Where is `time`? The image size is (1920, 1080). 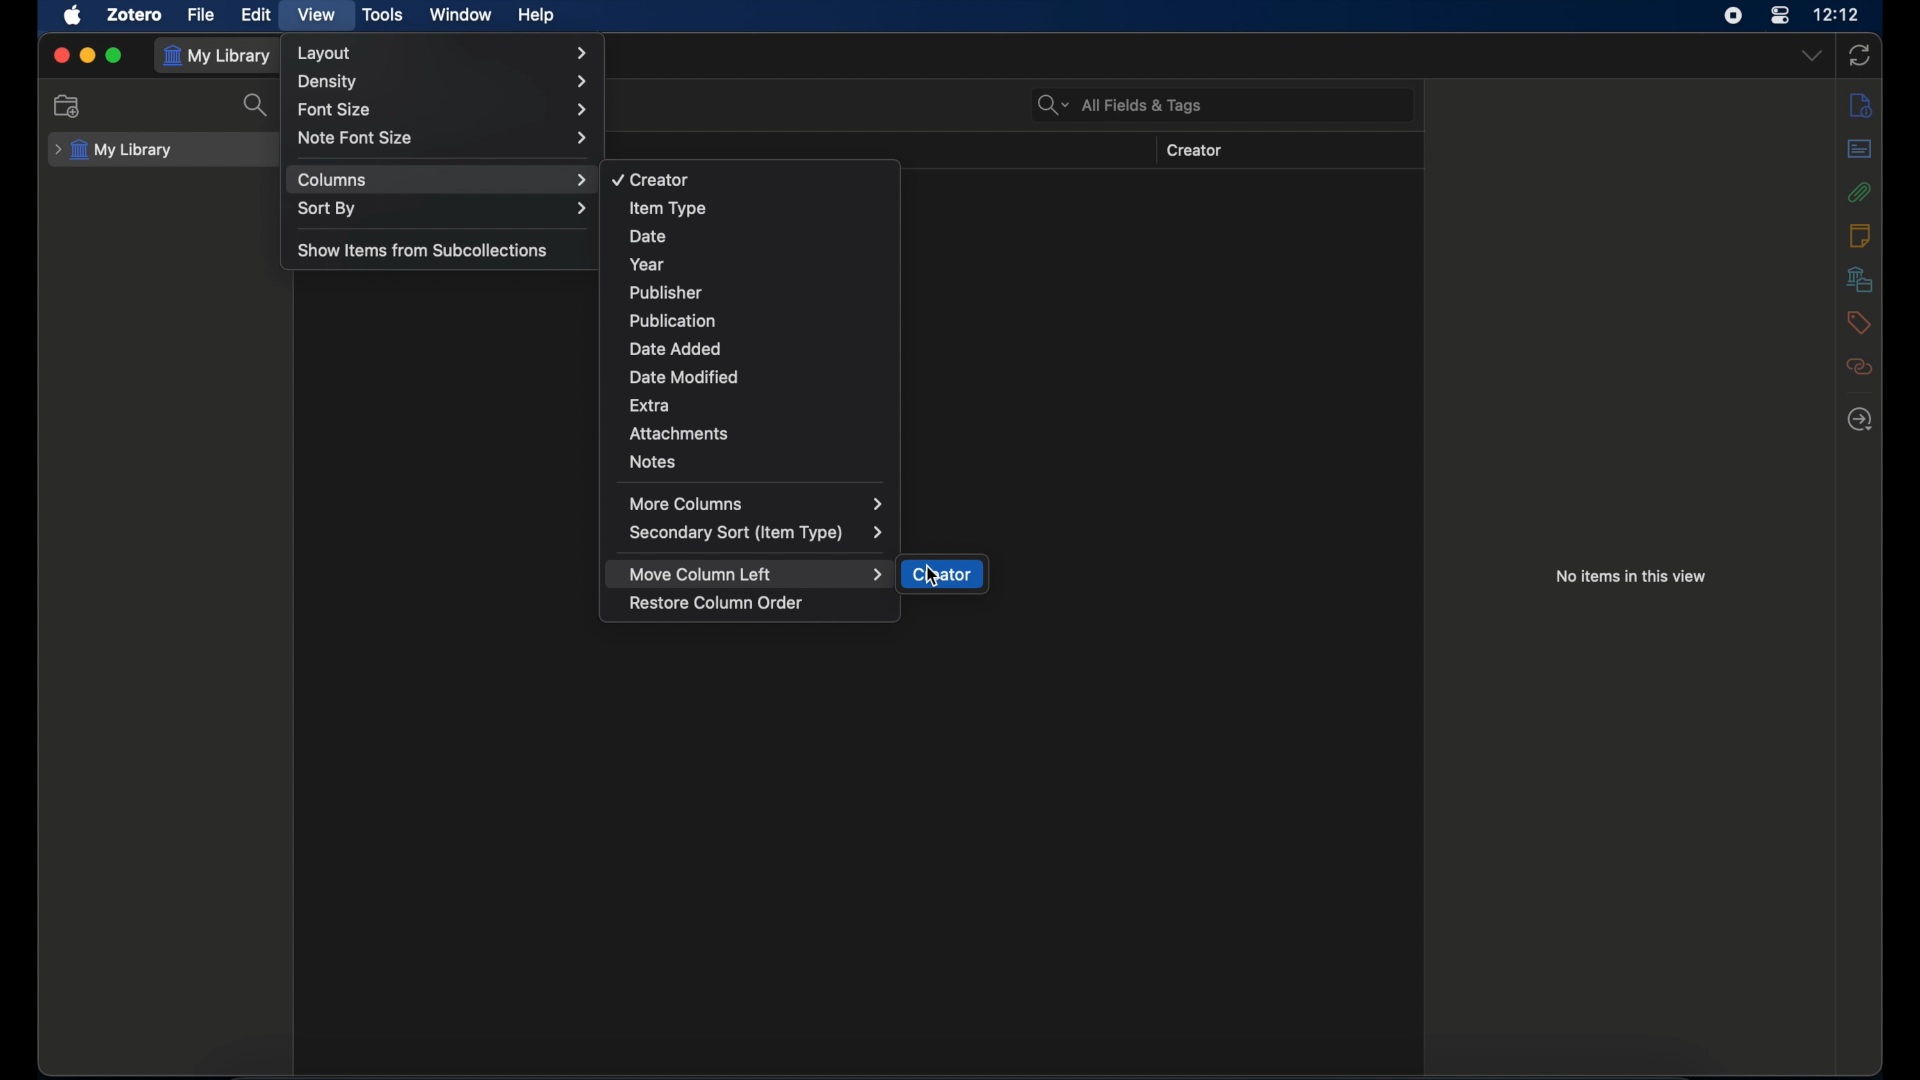
time is located at coordinates (1837, 13).